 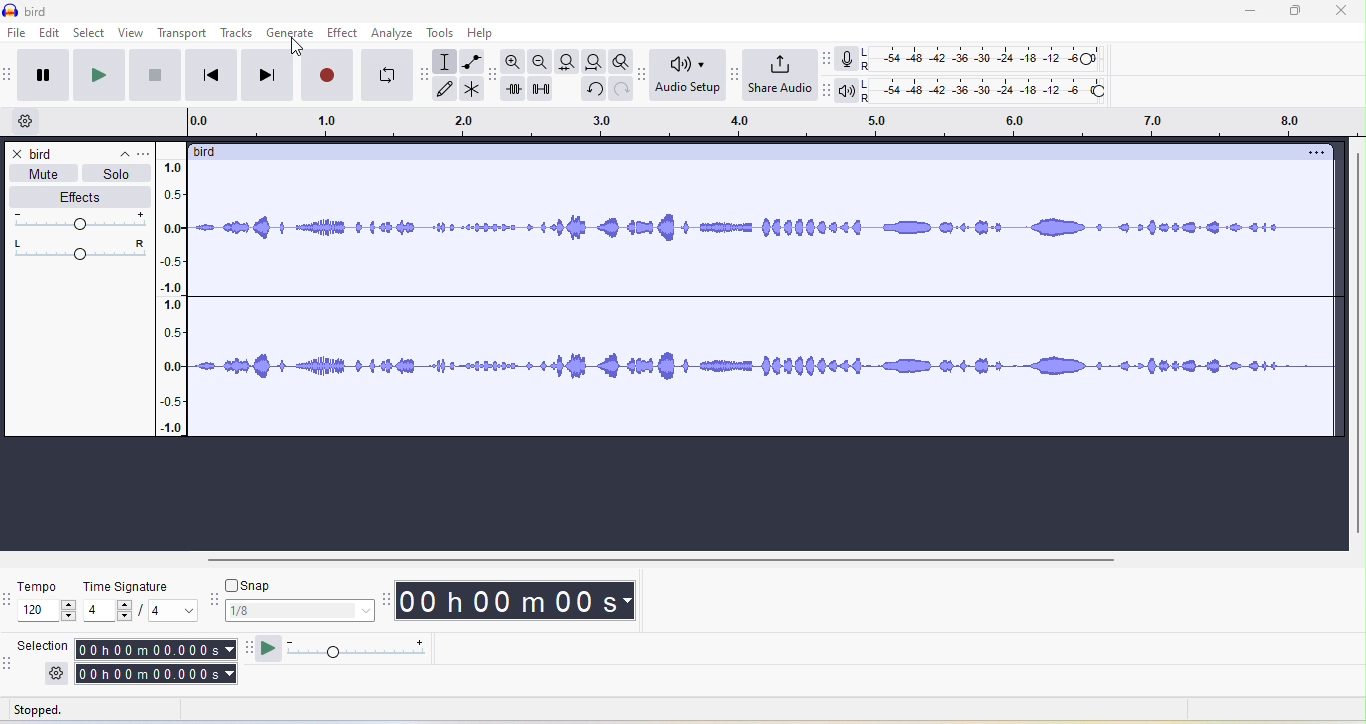 What do you see at coordinates (45, 645) in the screenshot?
I see `selection` at bounding box center [45, 645].